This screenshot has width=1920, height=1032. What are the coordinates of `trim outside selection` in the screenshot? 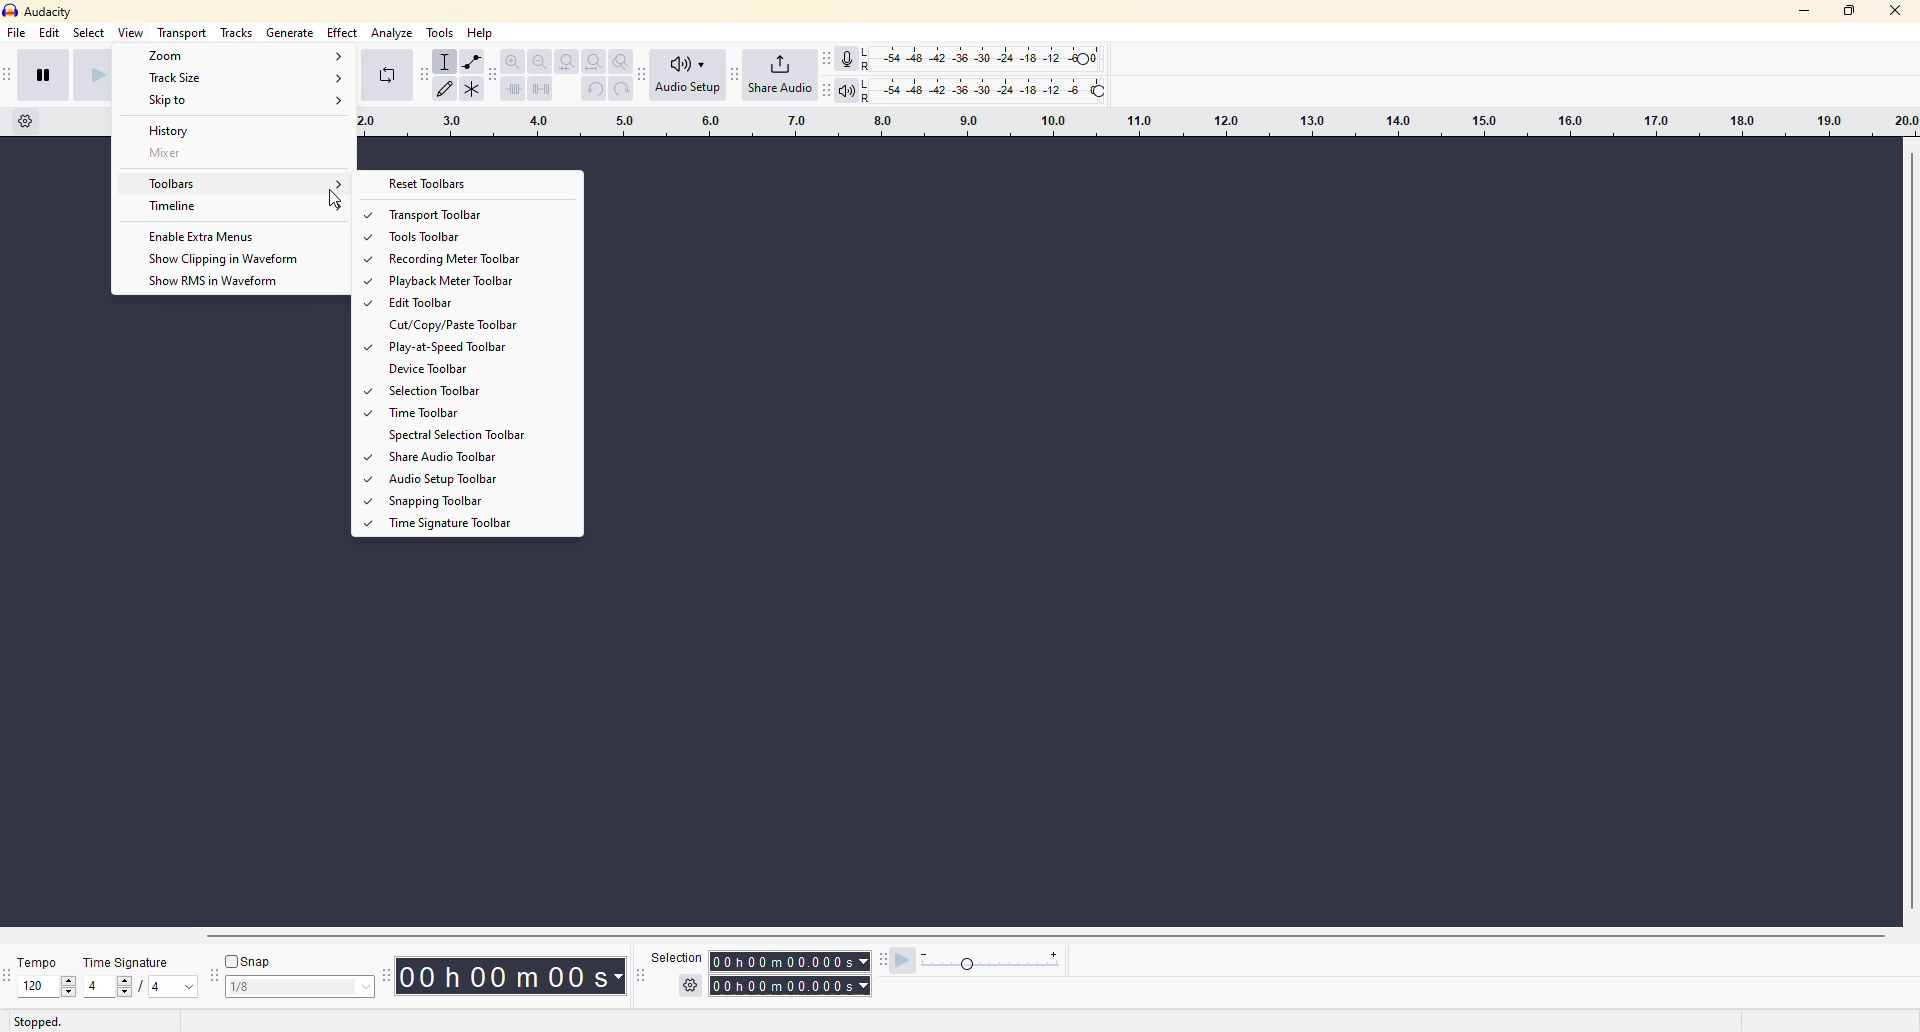 It's located at (515, 91).